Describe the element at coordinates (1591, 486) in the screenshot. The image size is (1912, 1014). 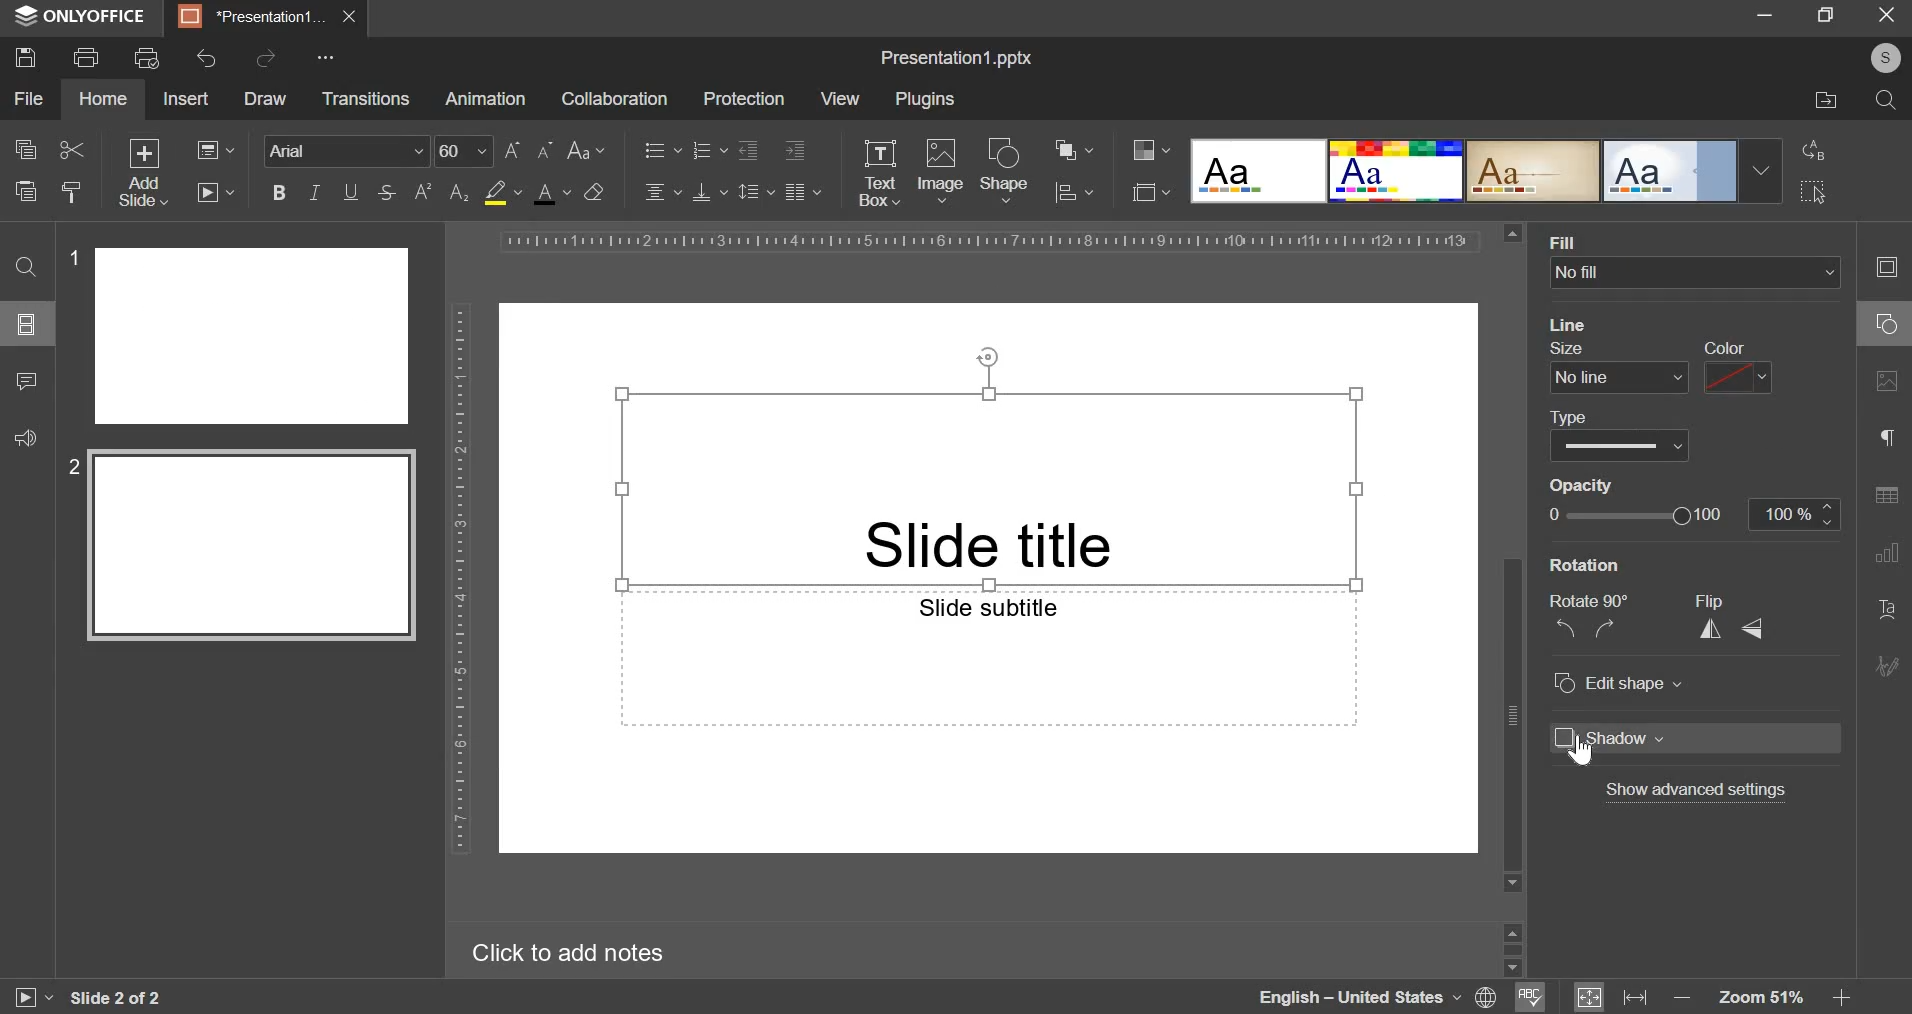
I see `opacity` at that location.